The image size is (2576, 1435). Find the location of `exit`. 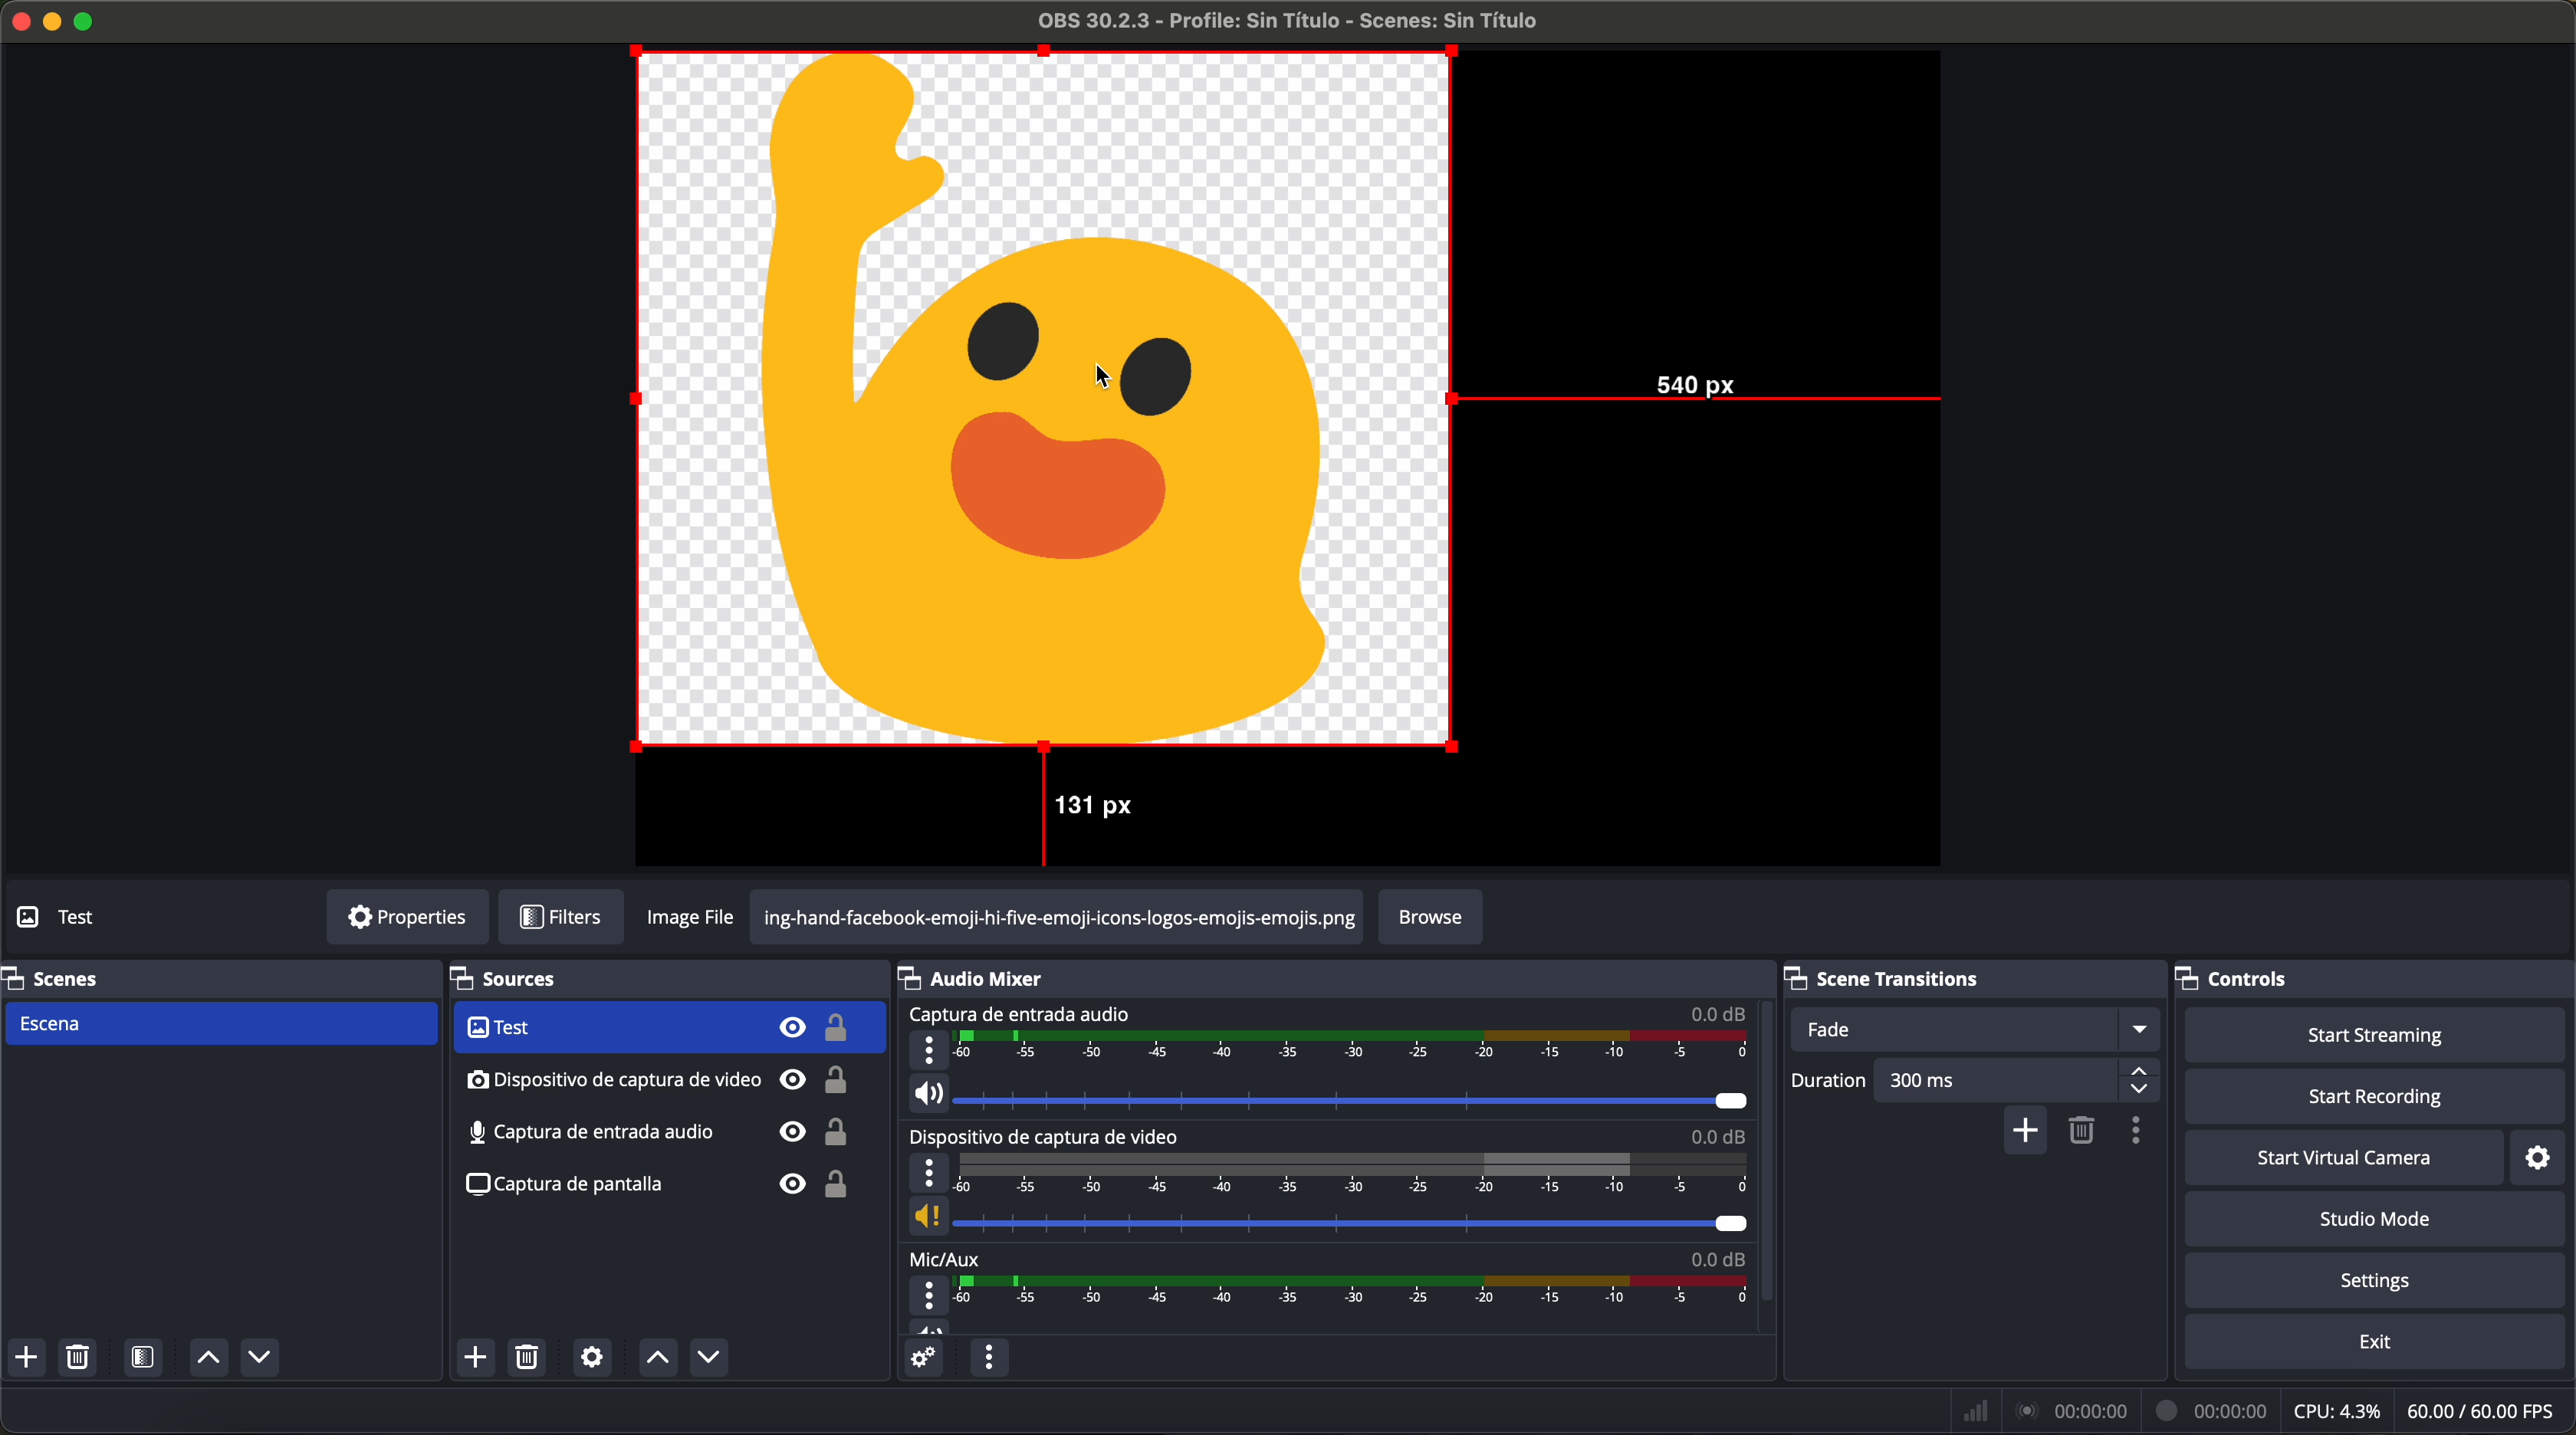

exit is located at coordinates (2378, 1344).